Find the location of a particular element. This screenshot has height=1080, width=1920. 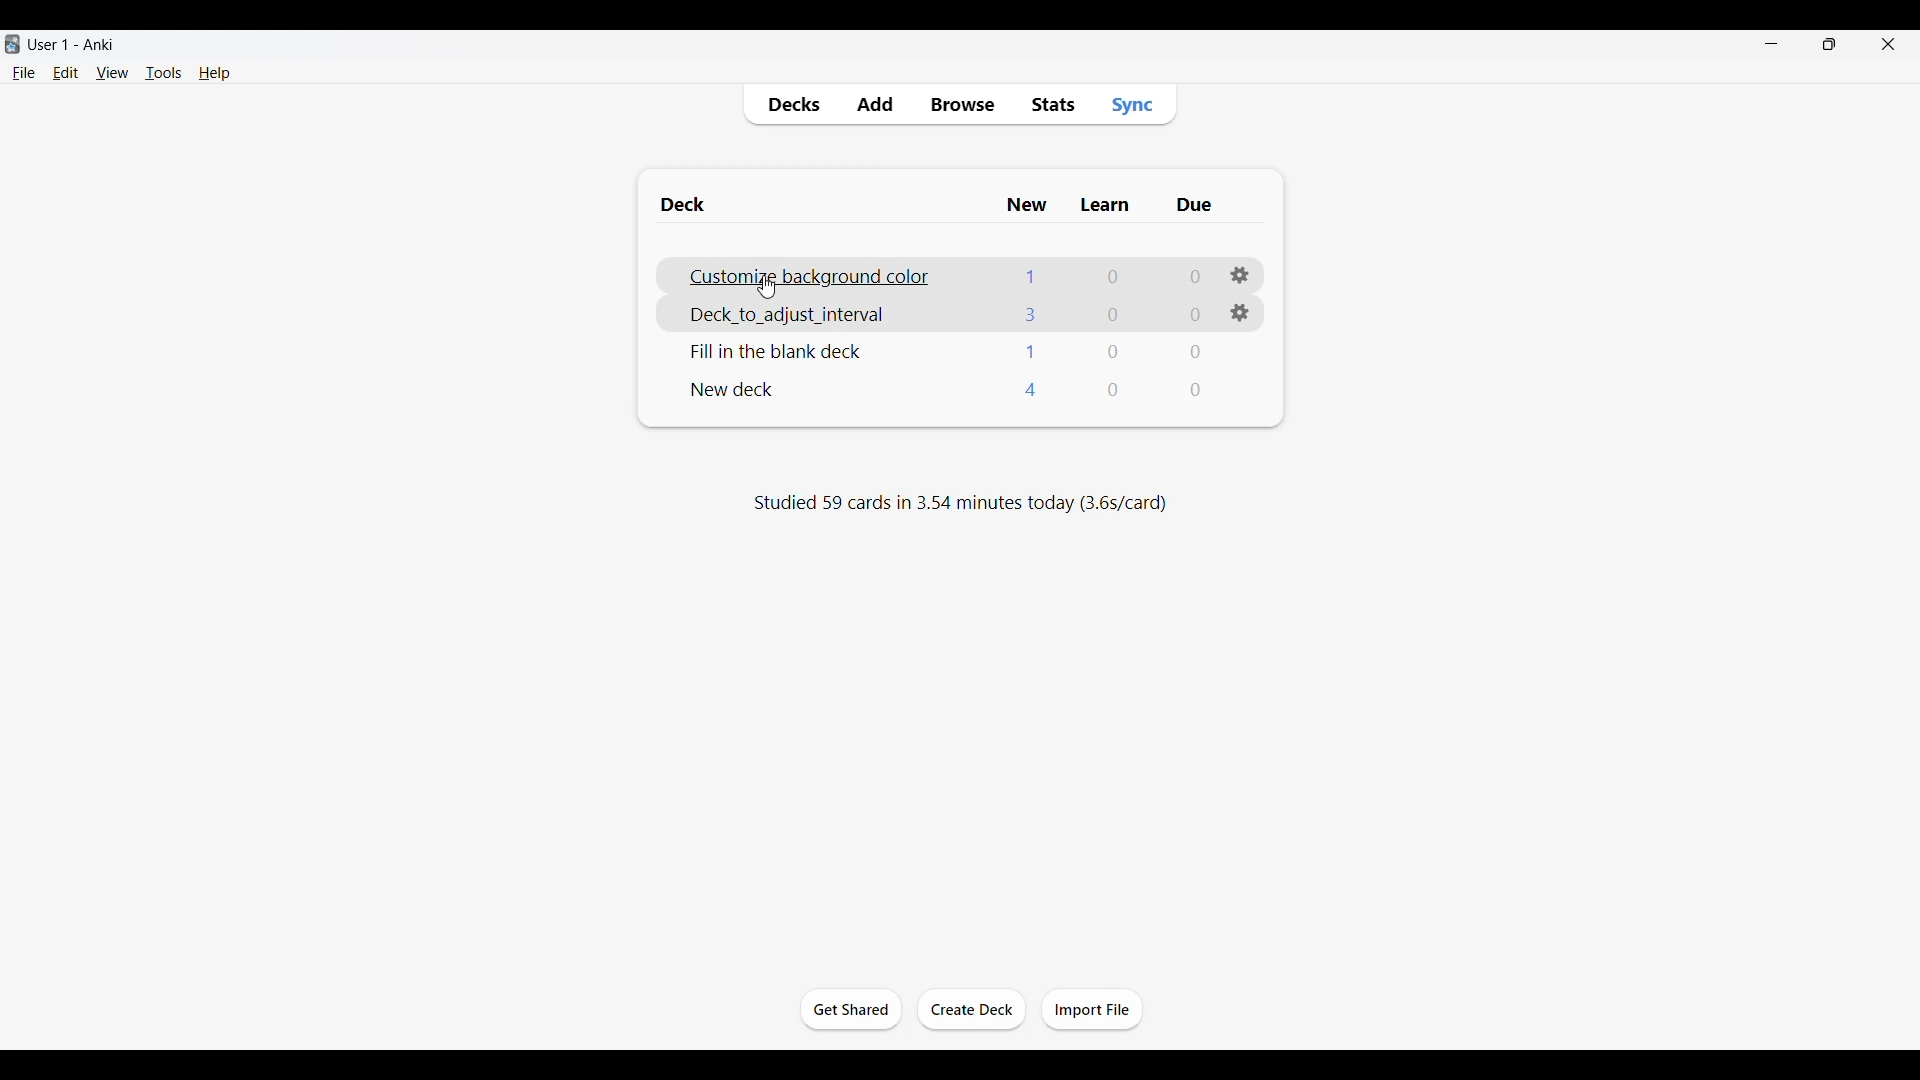

Close interface is located at coordinates (1888, 43).